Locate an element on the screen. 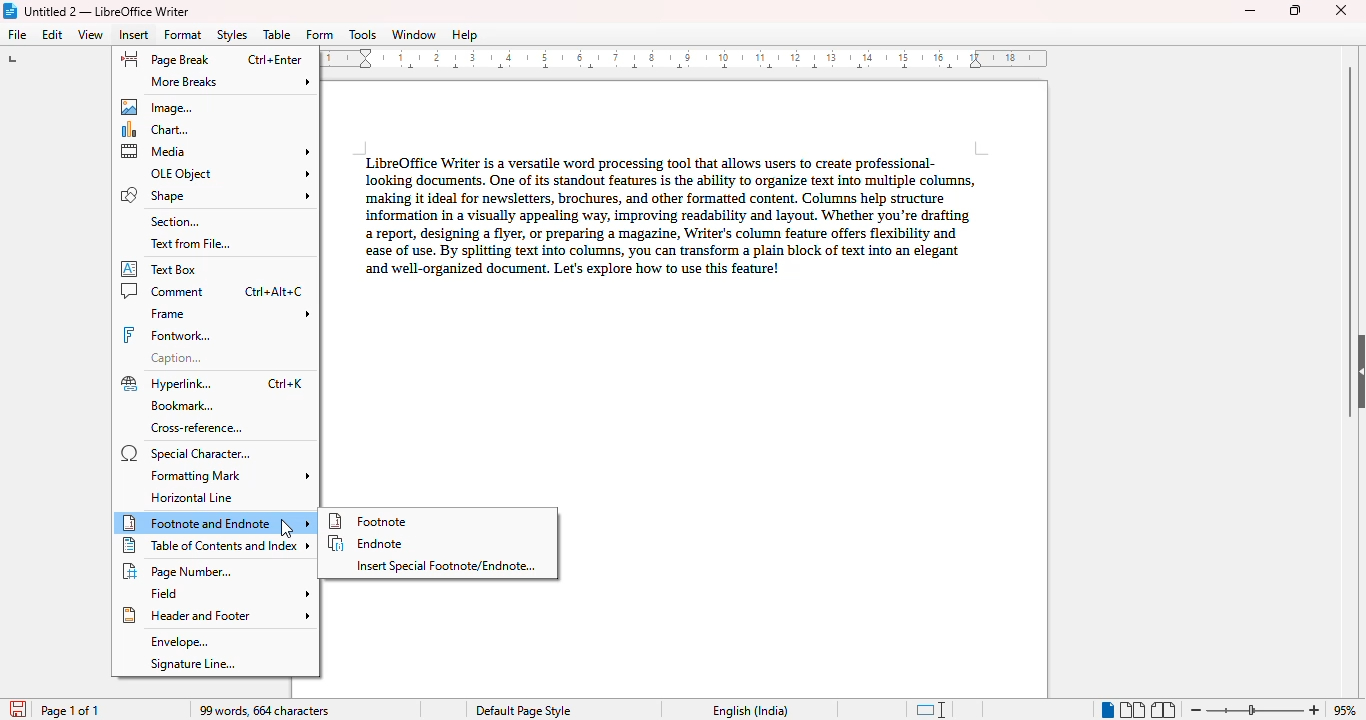 Image resolution: width=1366 pixels, height=720 pixels. form is located at coordinates (320, 35).